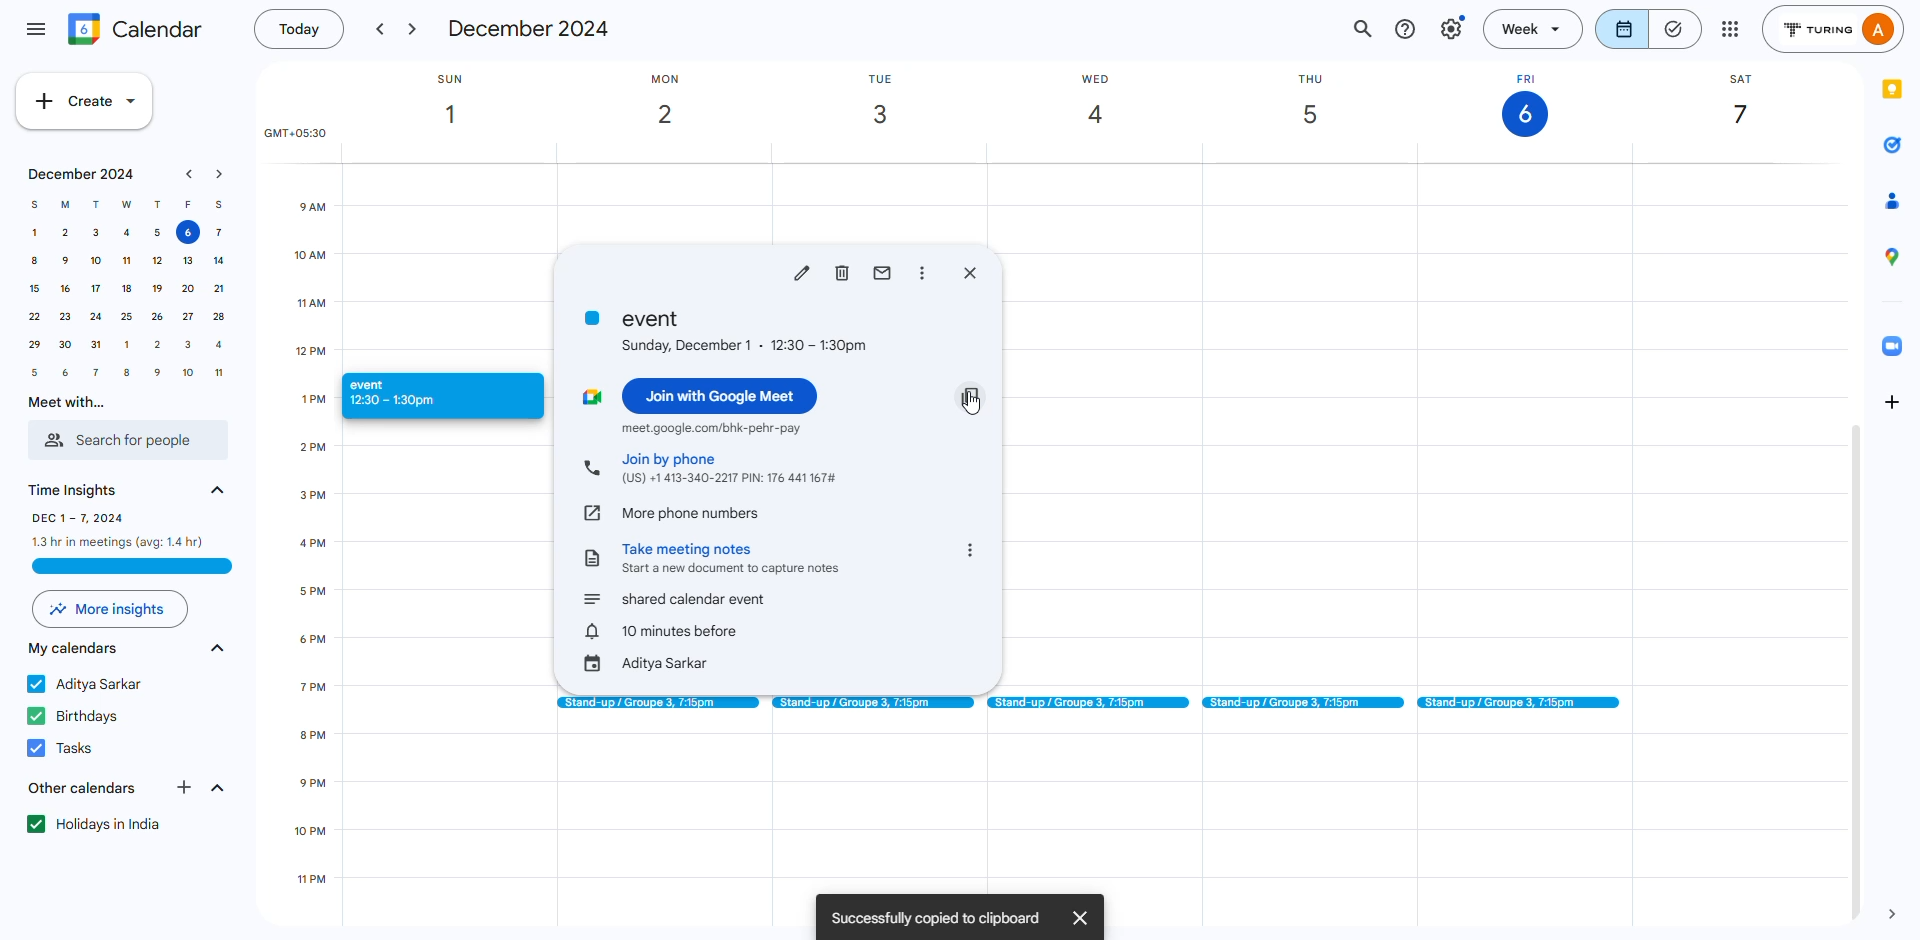 This screenshot has width=1920, height=940. What do you see at coordinates (156, 372) in the screenshot?
I see `9` at bounding box center [156, 372].